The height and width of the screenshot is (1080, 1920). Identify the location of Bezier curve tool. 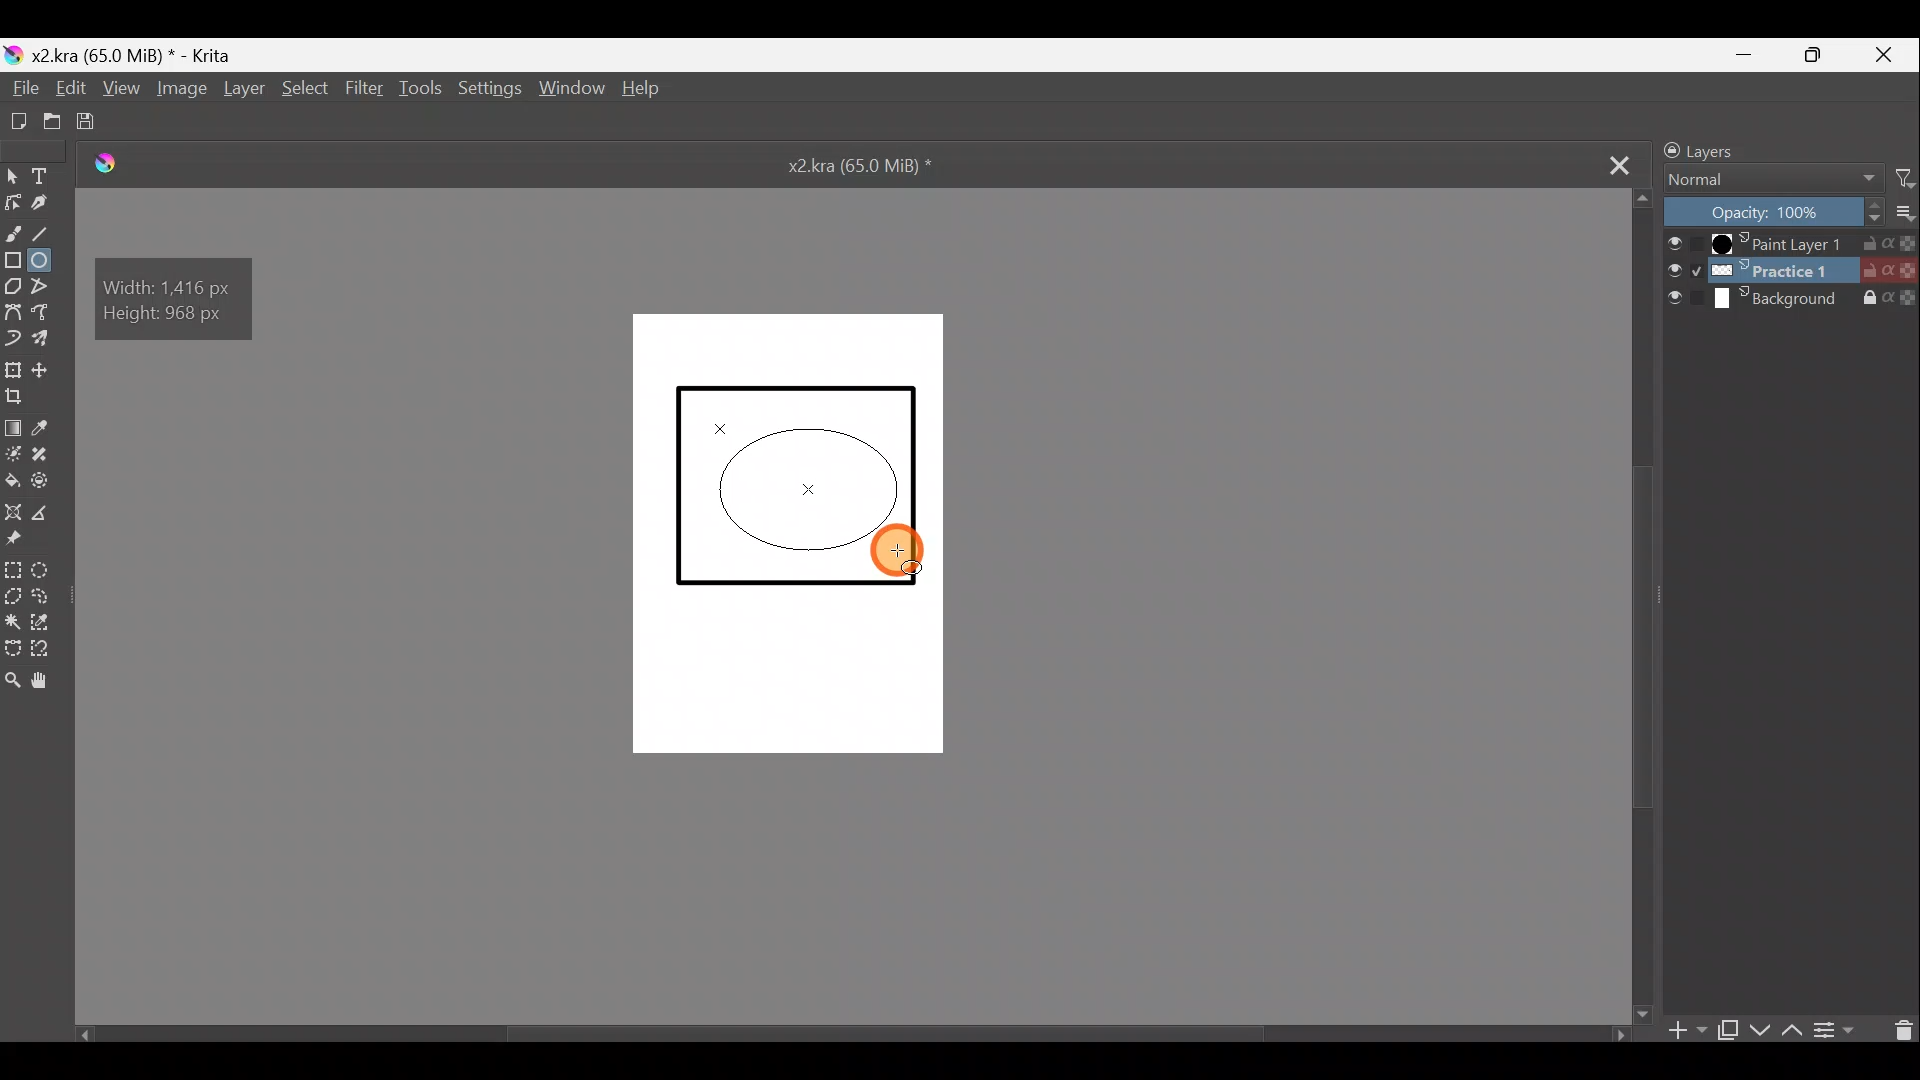
(14, 312).